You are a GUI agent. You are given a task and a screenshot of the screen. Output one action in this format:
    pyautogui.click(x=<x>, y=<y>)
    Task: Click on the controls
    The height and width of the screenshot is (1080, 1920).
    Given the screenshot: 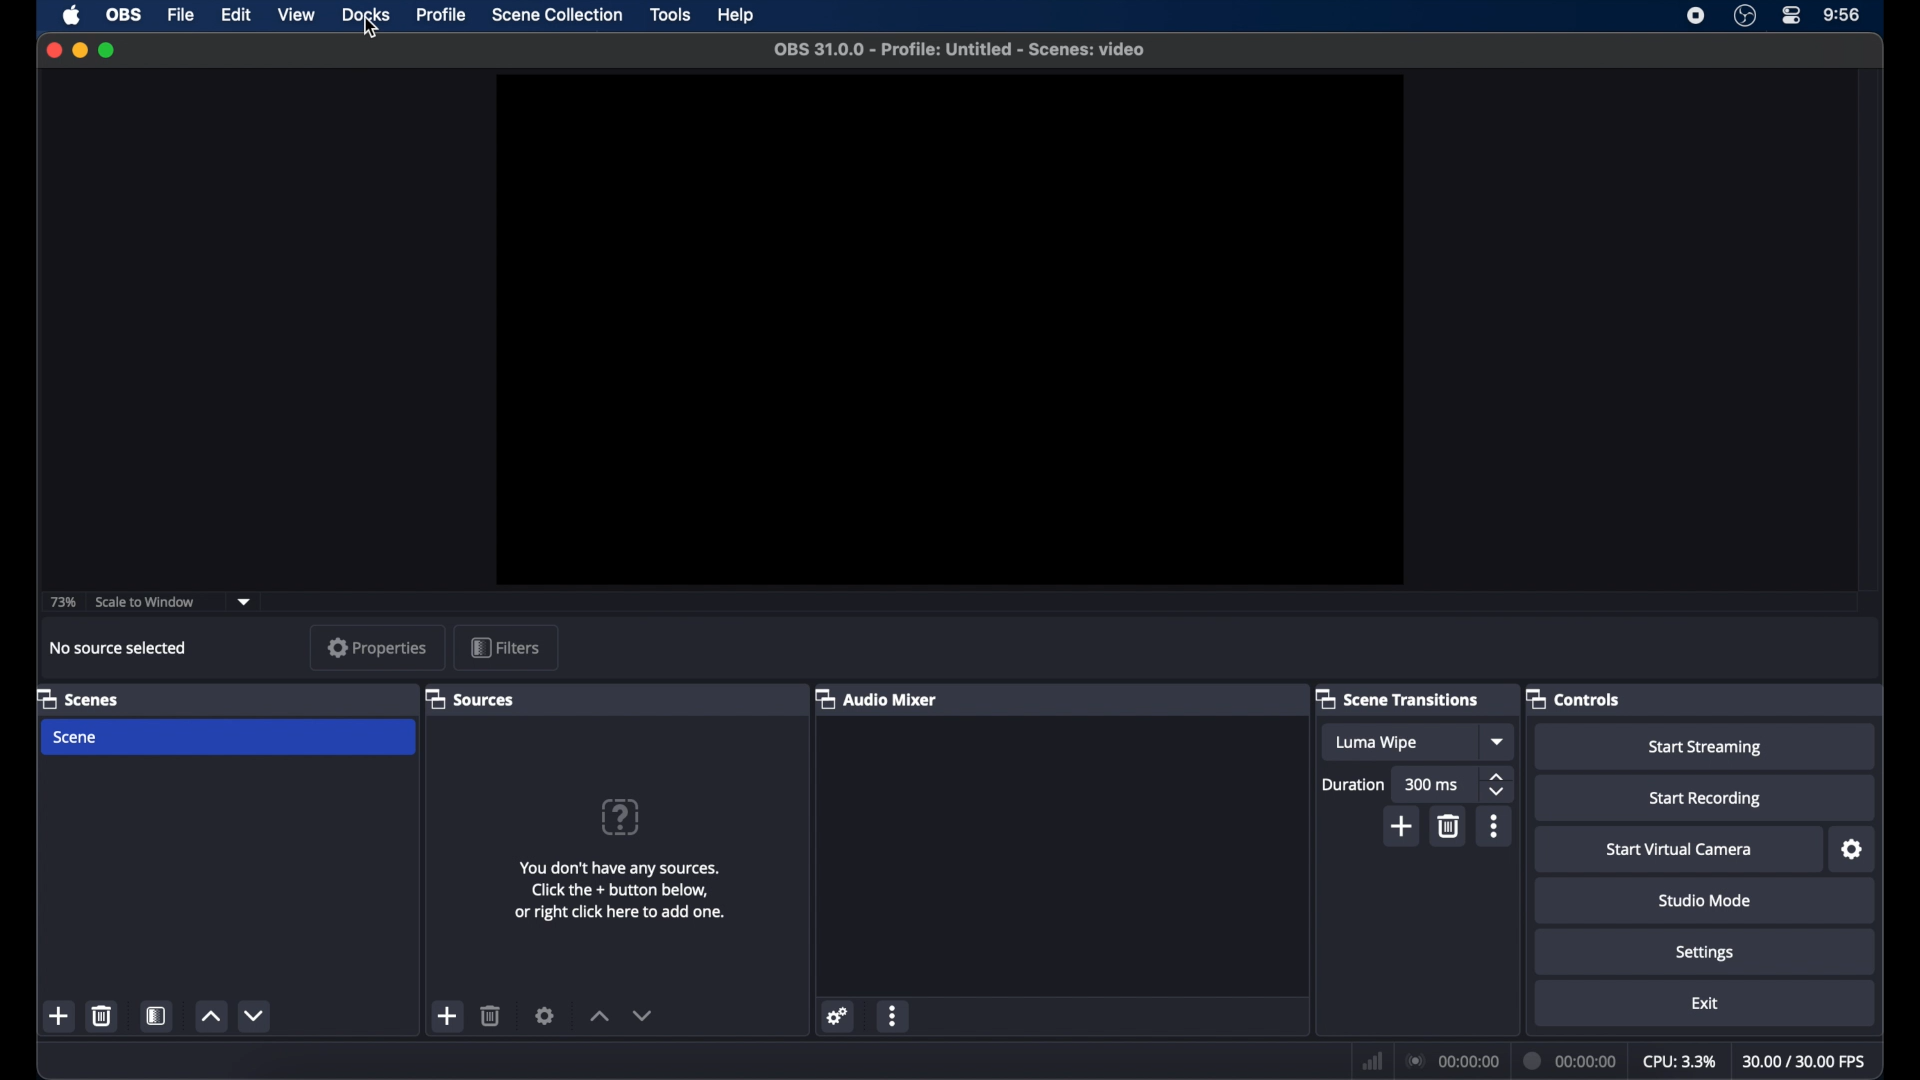 What is the action you would take?
    pyautogui.click(x=1578, y=698)
    